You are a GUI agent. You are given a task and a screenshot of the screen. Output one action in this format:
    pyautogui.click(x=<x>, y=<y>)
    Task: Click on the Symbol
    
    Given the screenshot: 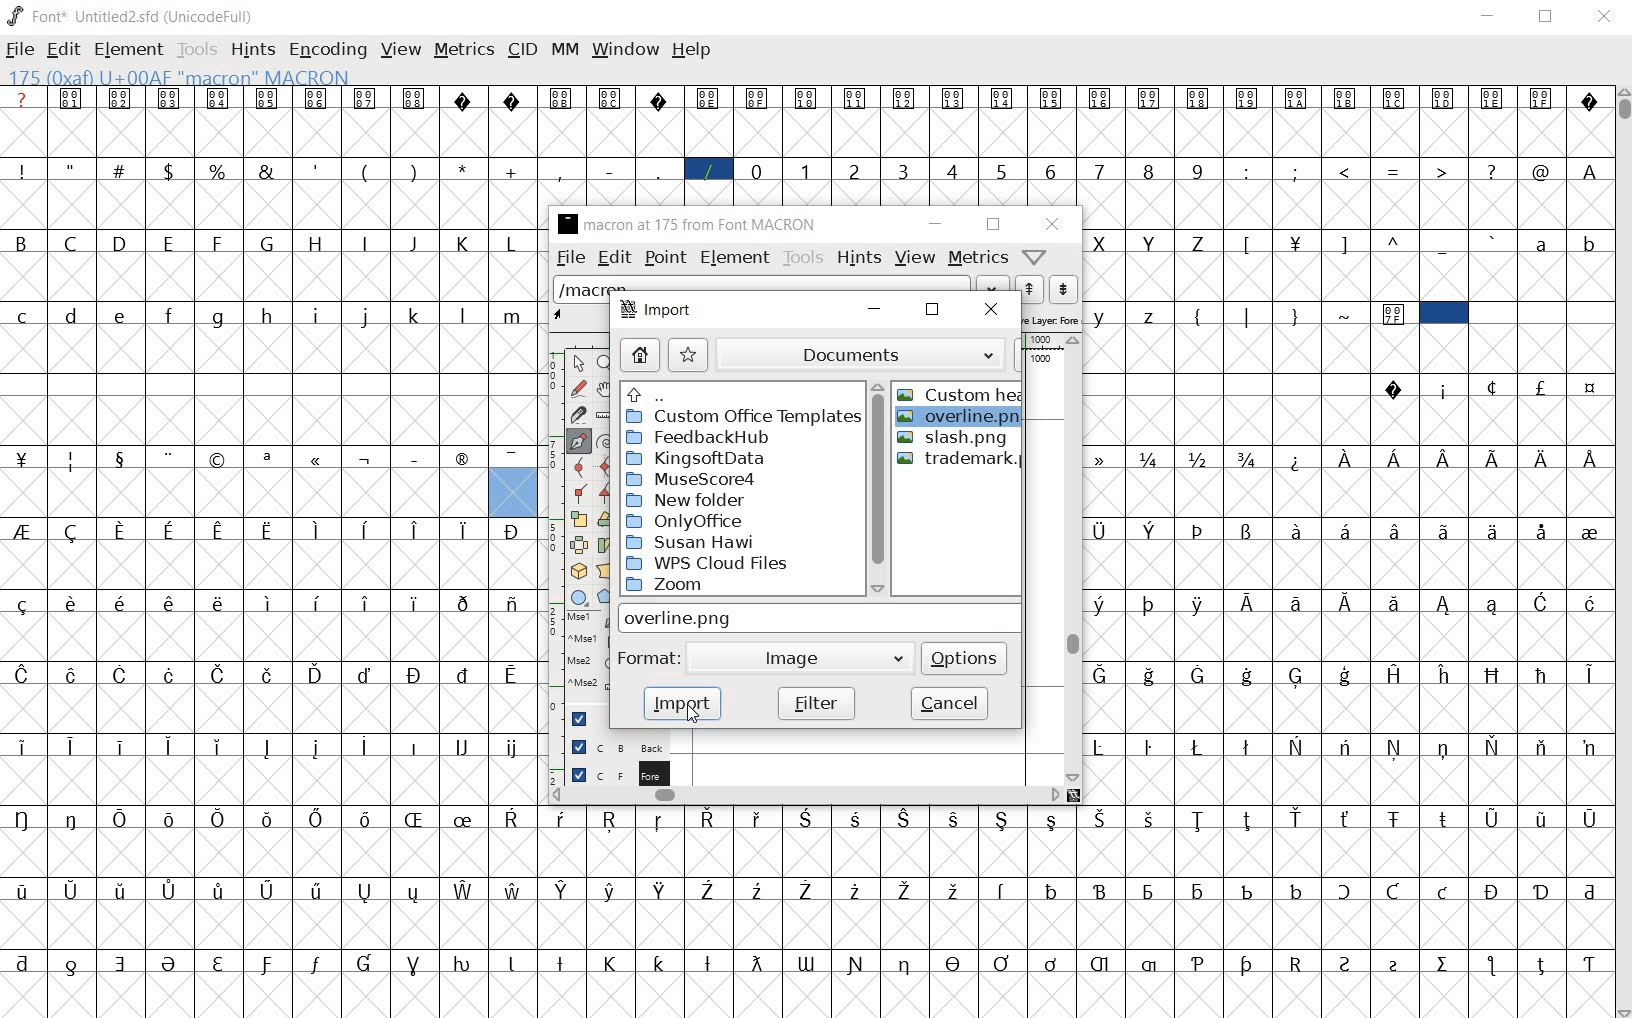 What is the action you would take?
    pyautogui.click(x=1588, y=459)
    